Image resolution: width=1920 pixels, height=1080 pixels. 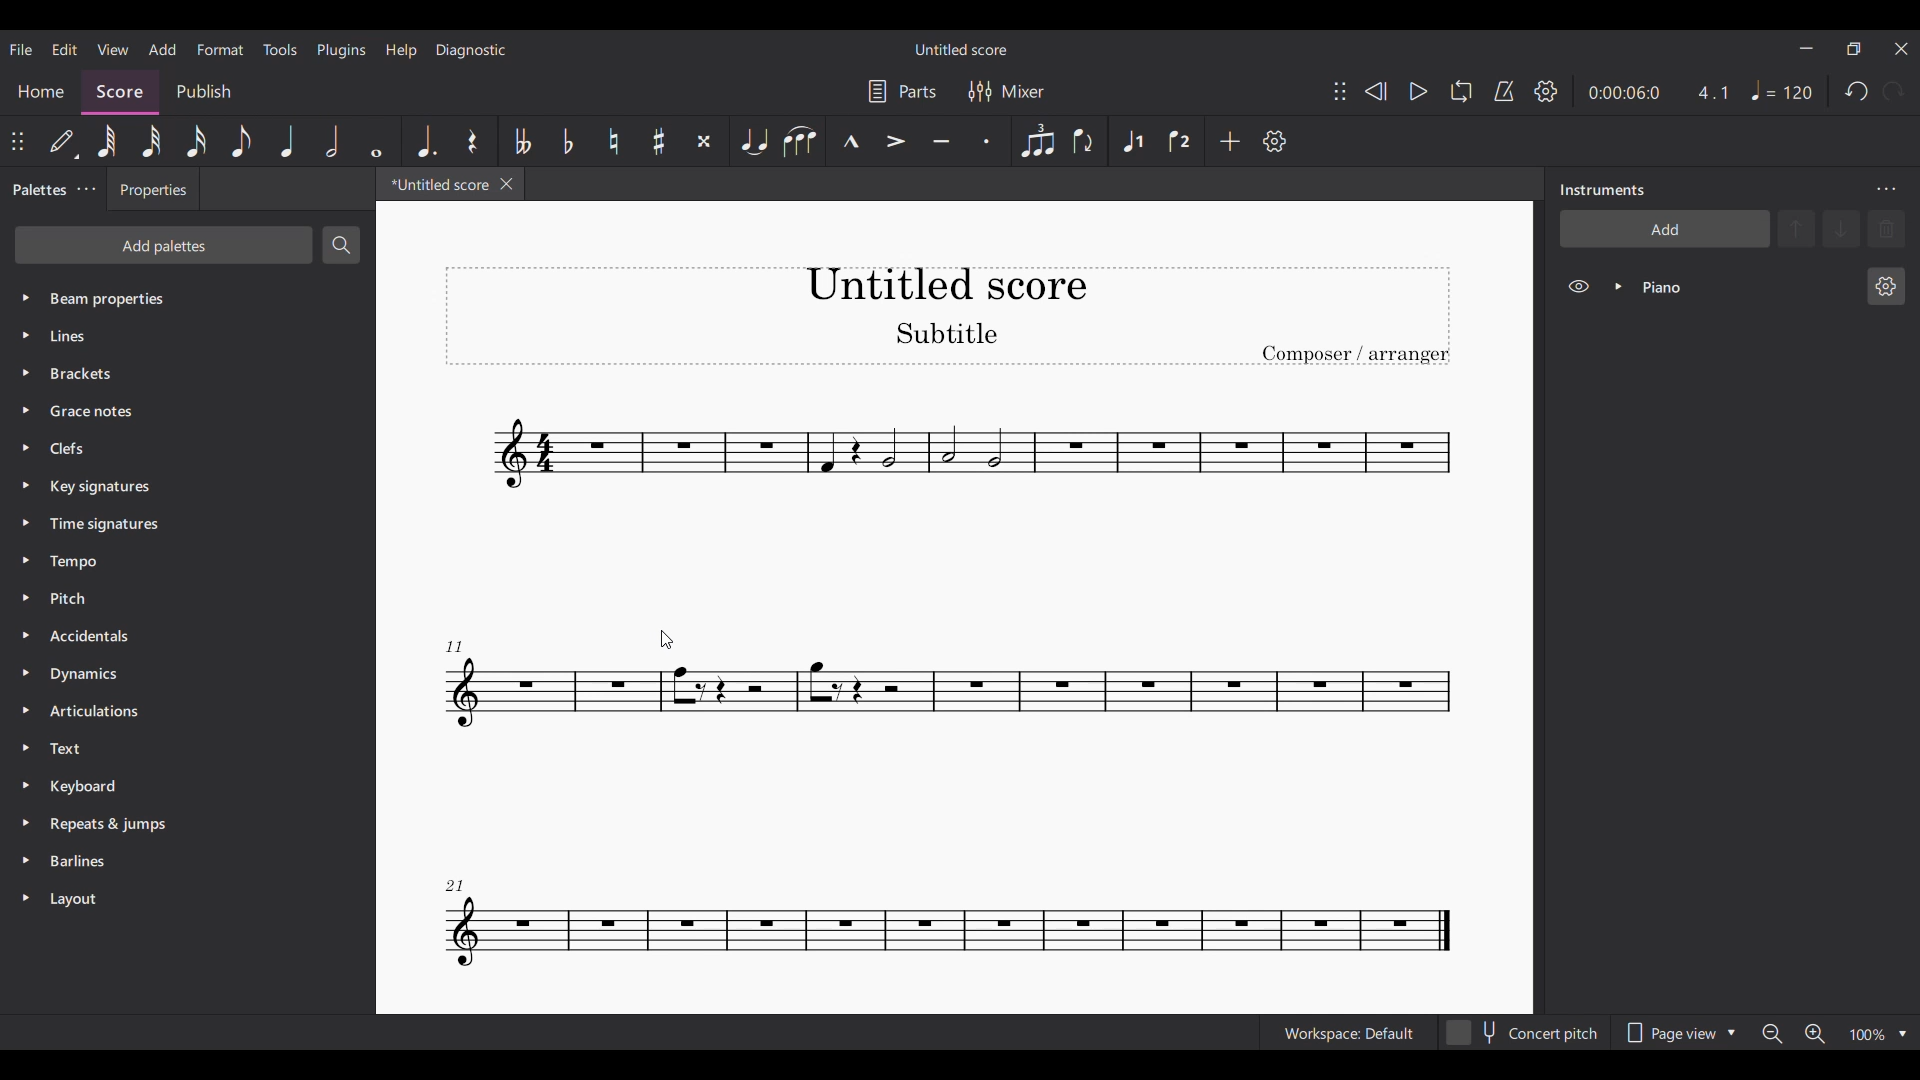 I want to click on Toggle flat, so click(x=569, y=141).